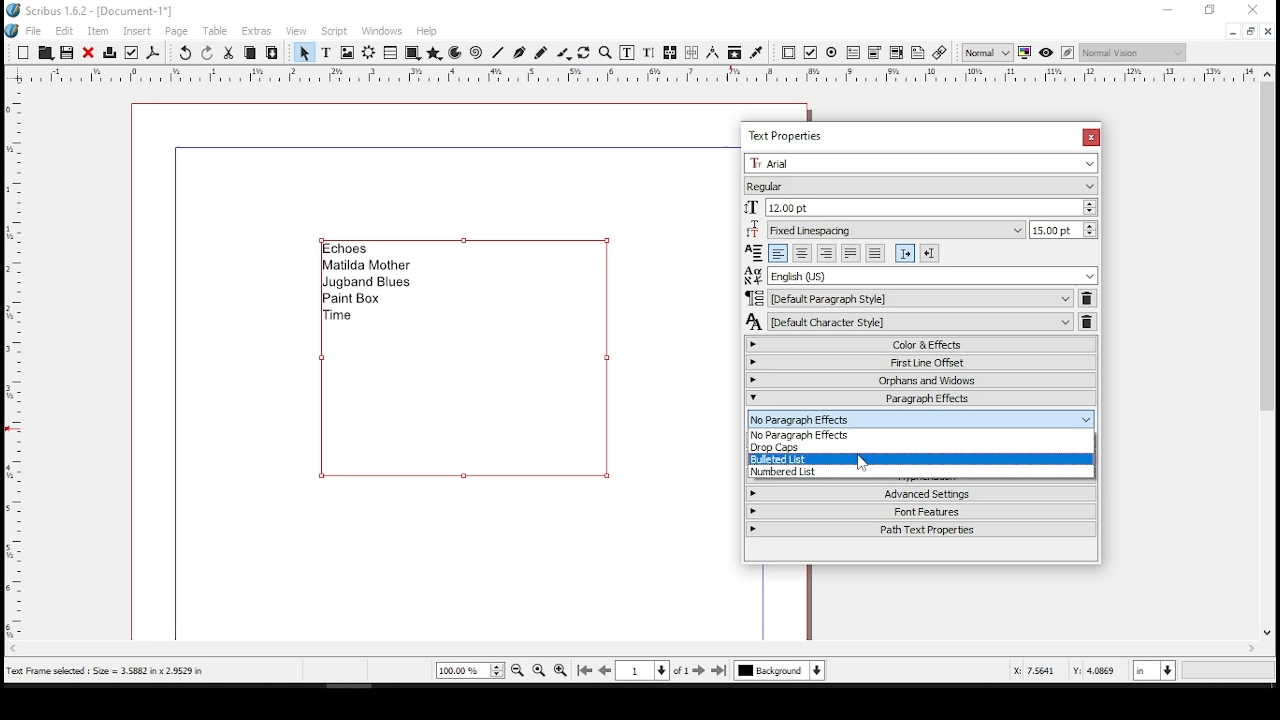  What do you see at coordinates (920, 459) in the screenshot?
I see `bulleted list` at bounding box center [920, 459].